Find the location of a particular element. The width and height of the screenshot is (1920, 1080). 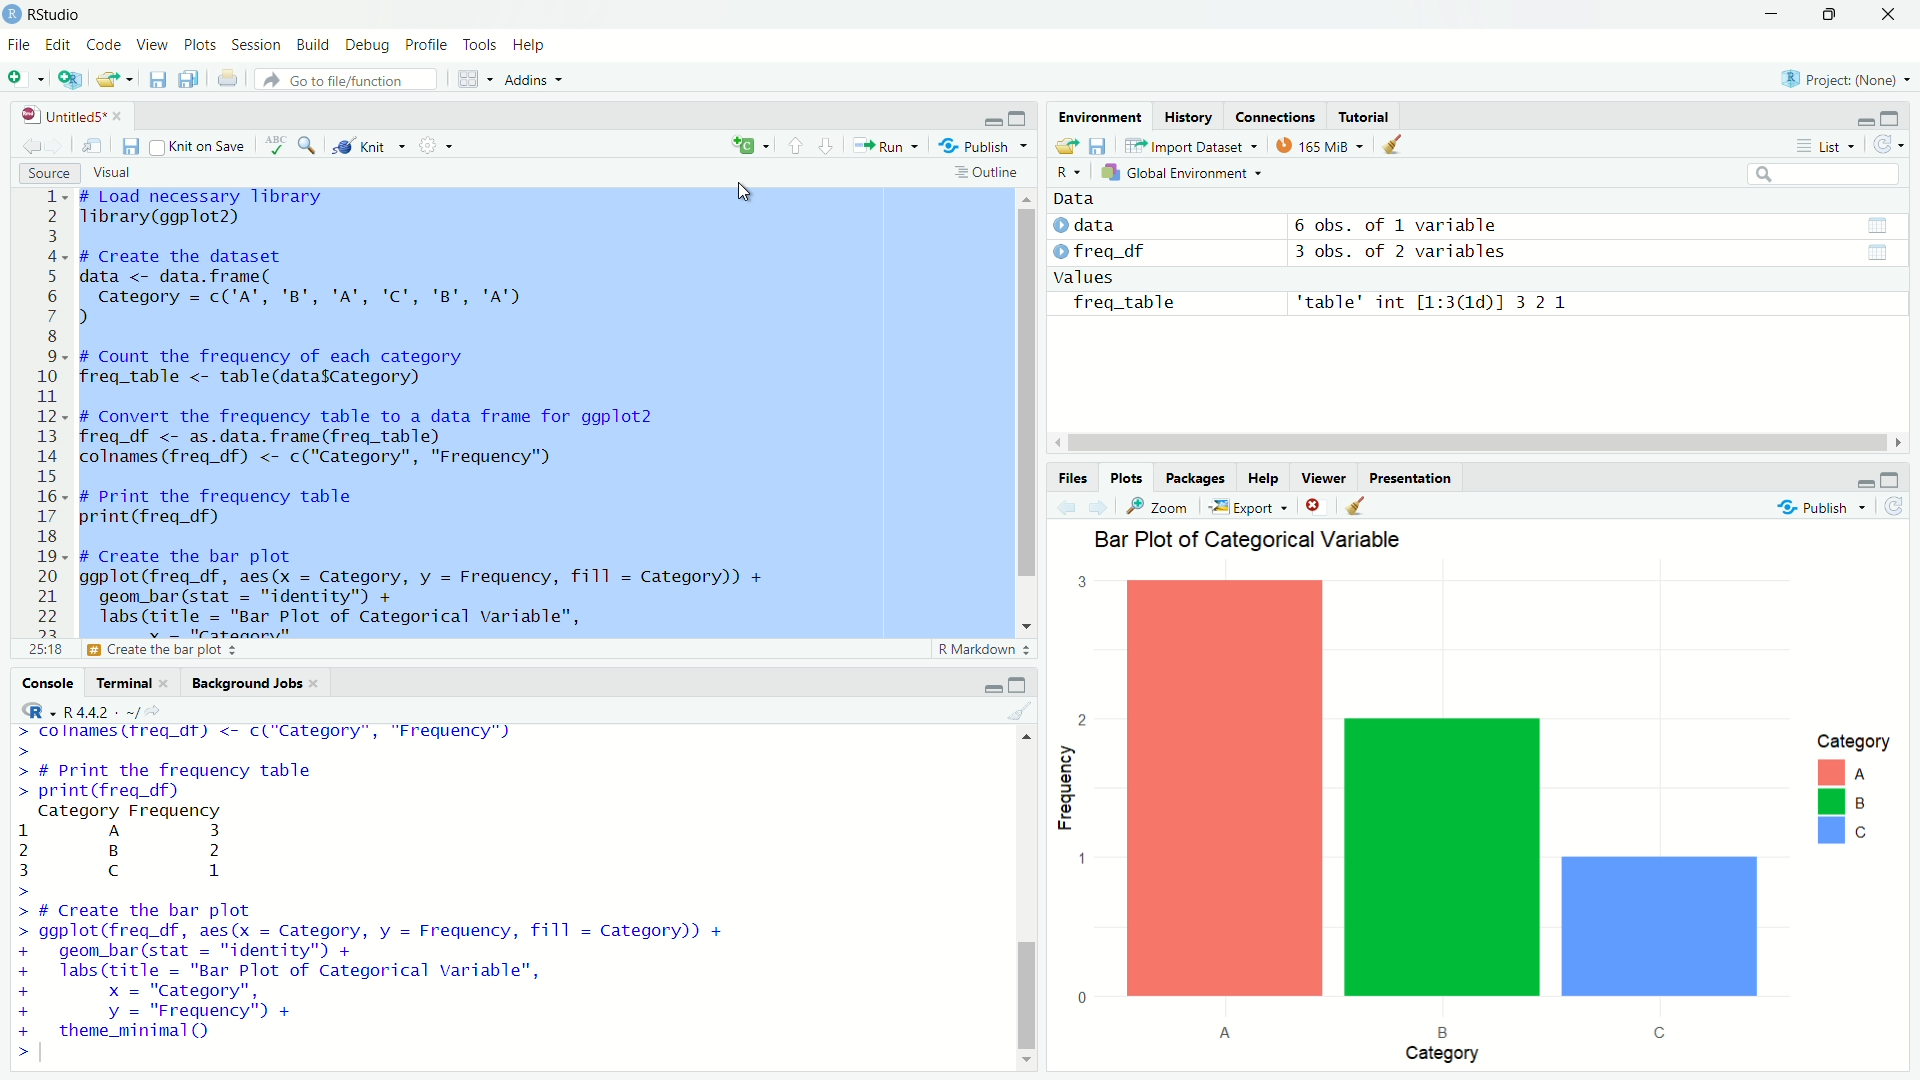

cursor is located at coordinates (757, 195).